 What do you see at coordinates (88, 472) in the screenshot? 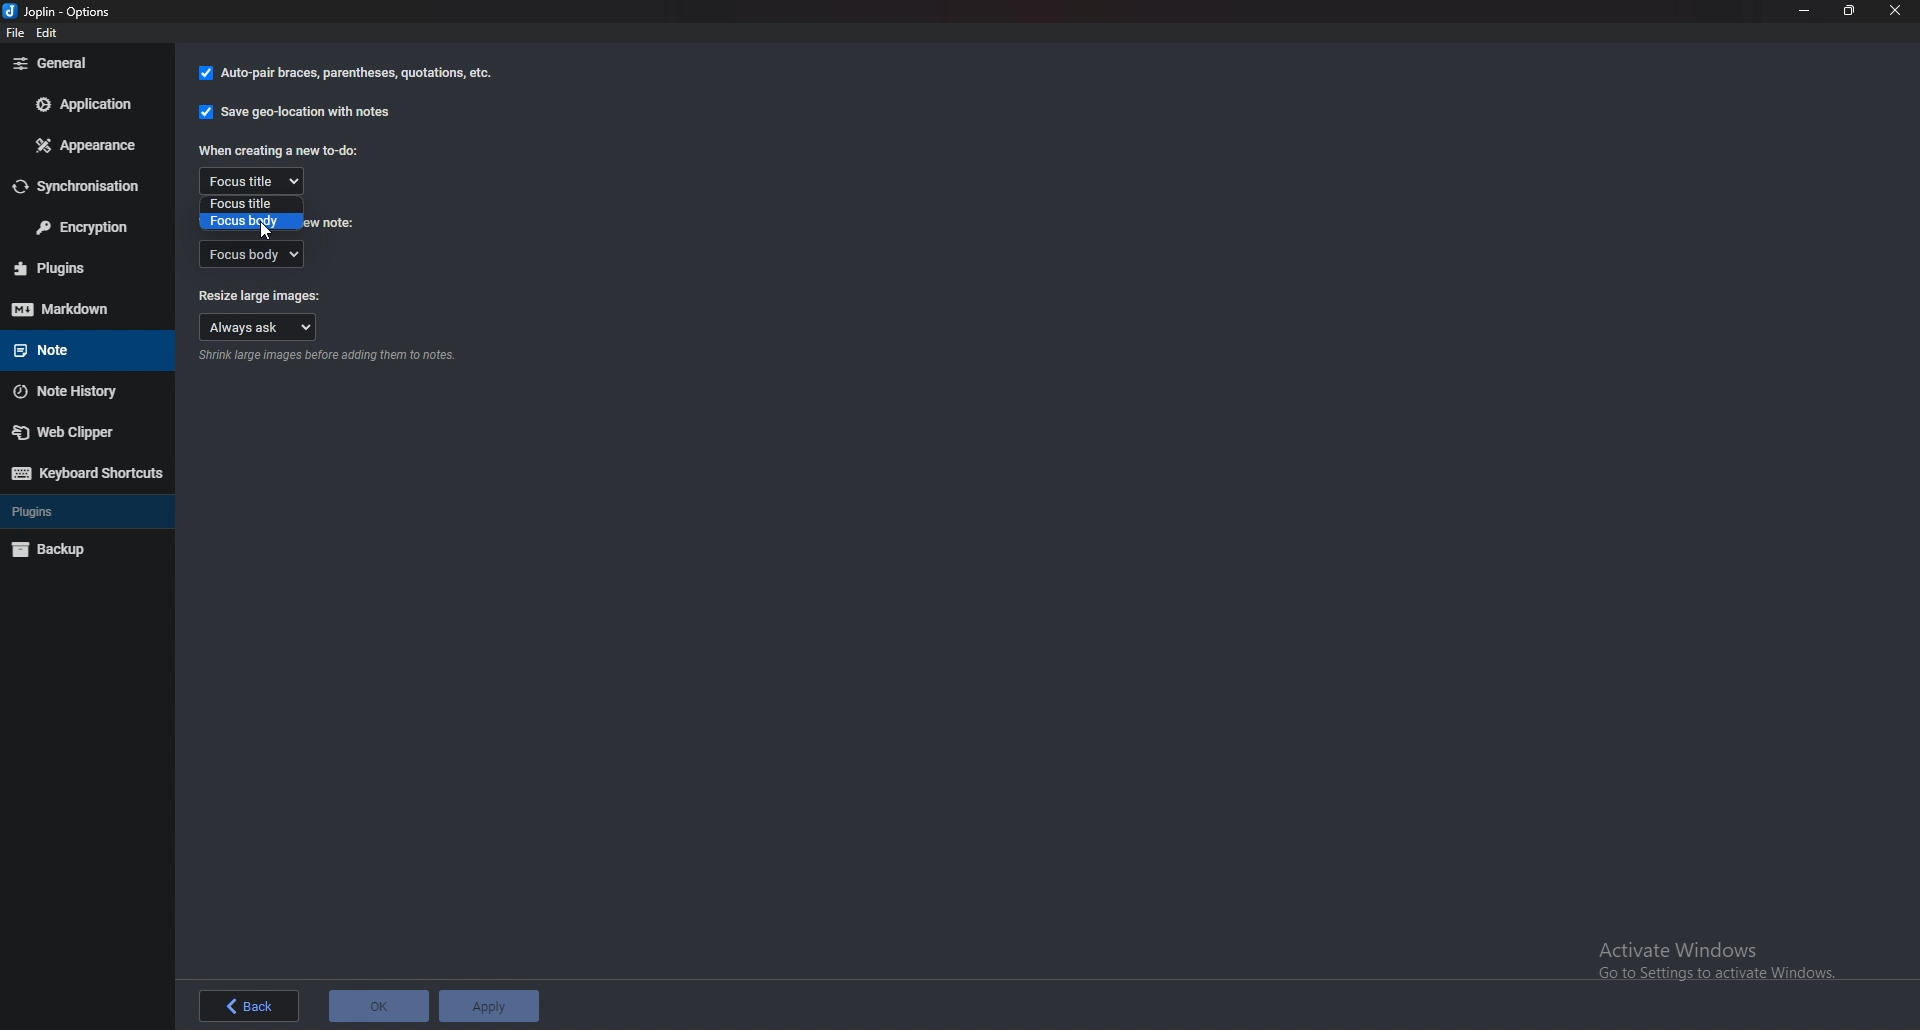
I see `Keyboard shortcuts` at bounding box center [88, 472].